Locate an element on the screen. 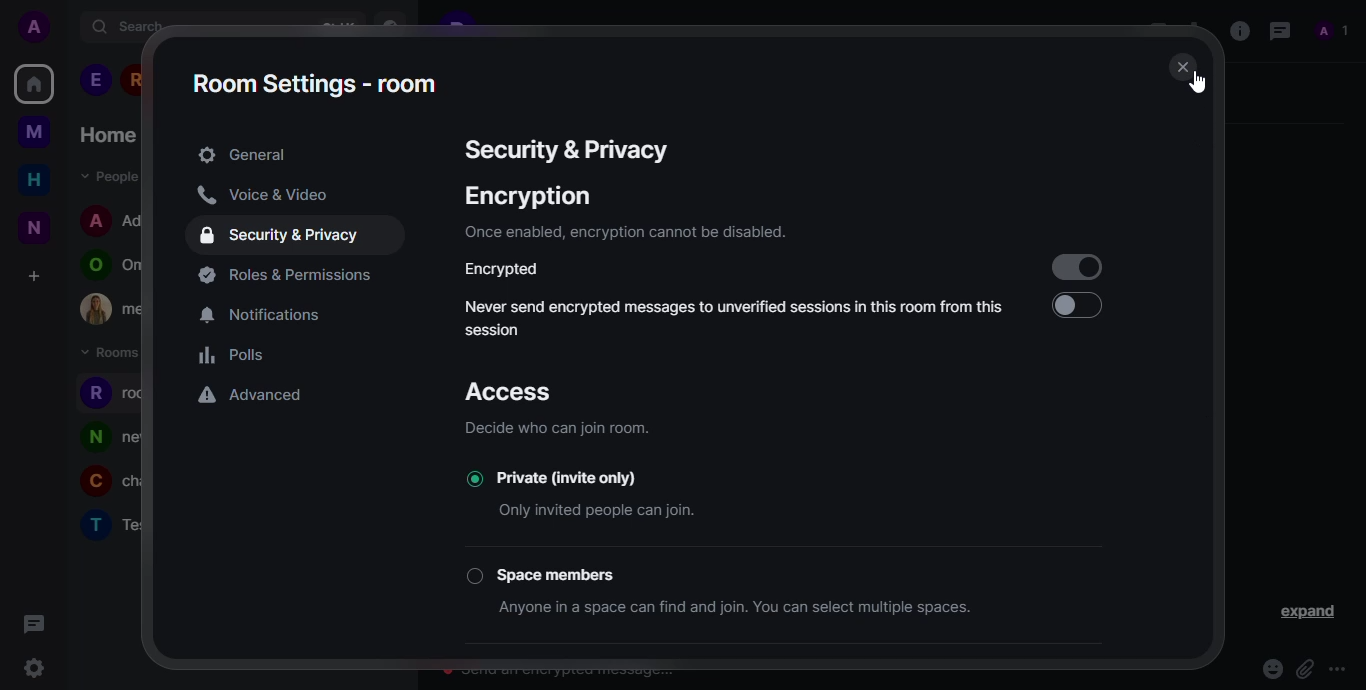 The width and height of the screenshot is (1366, 690). attach is located at coordinates (1303, 665).